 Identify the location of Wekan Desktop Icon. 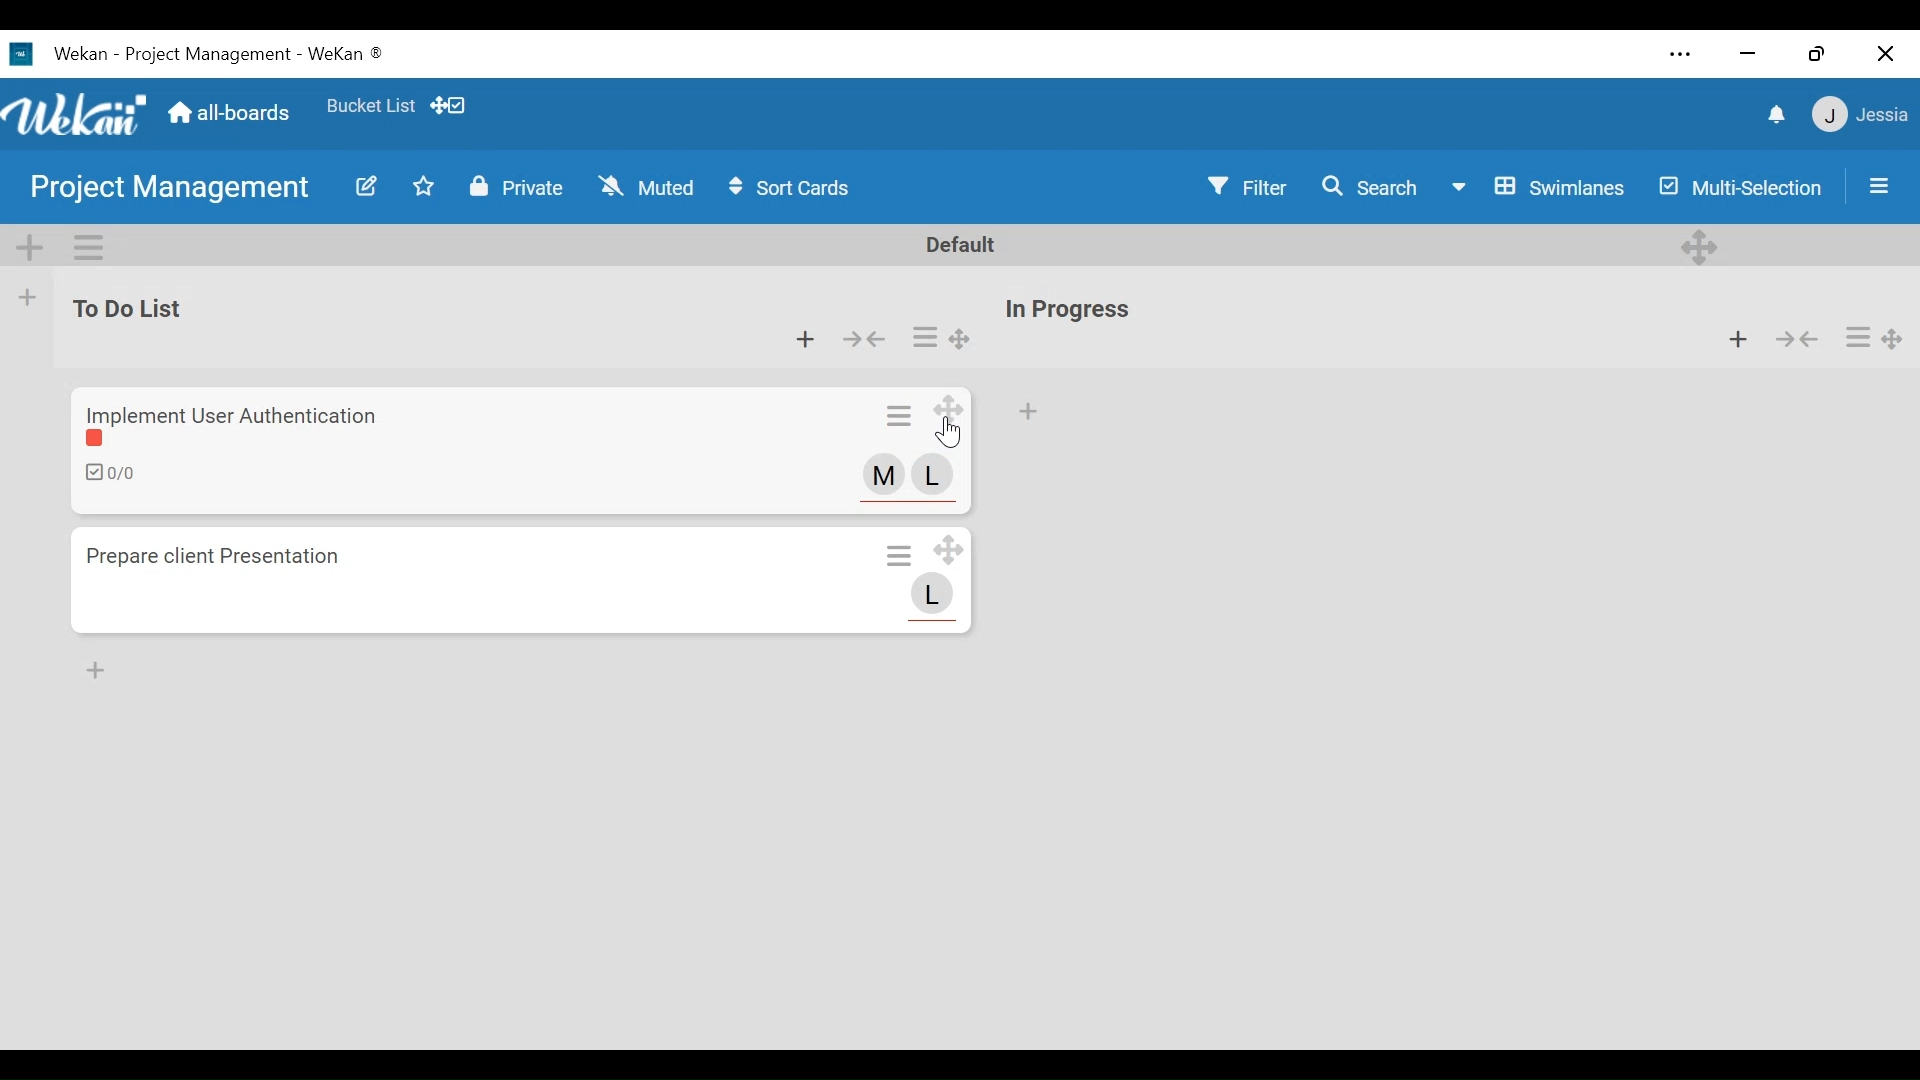
(22, 56).